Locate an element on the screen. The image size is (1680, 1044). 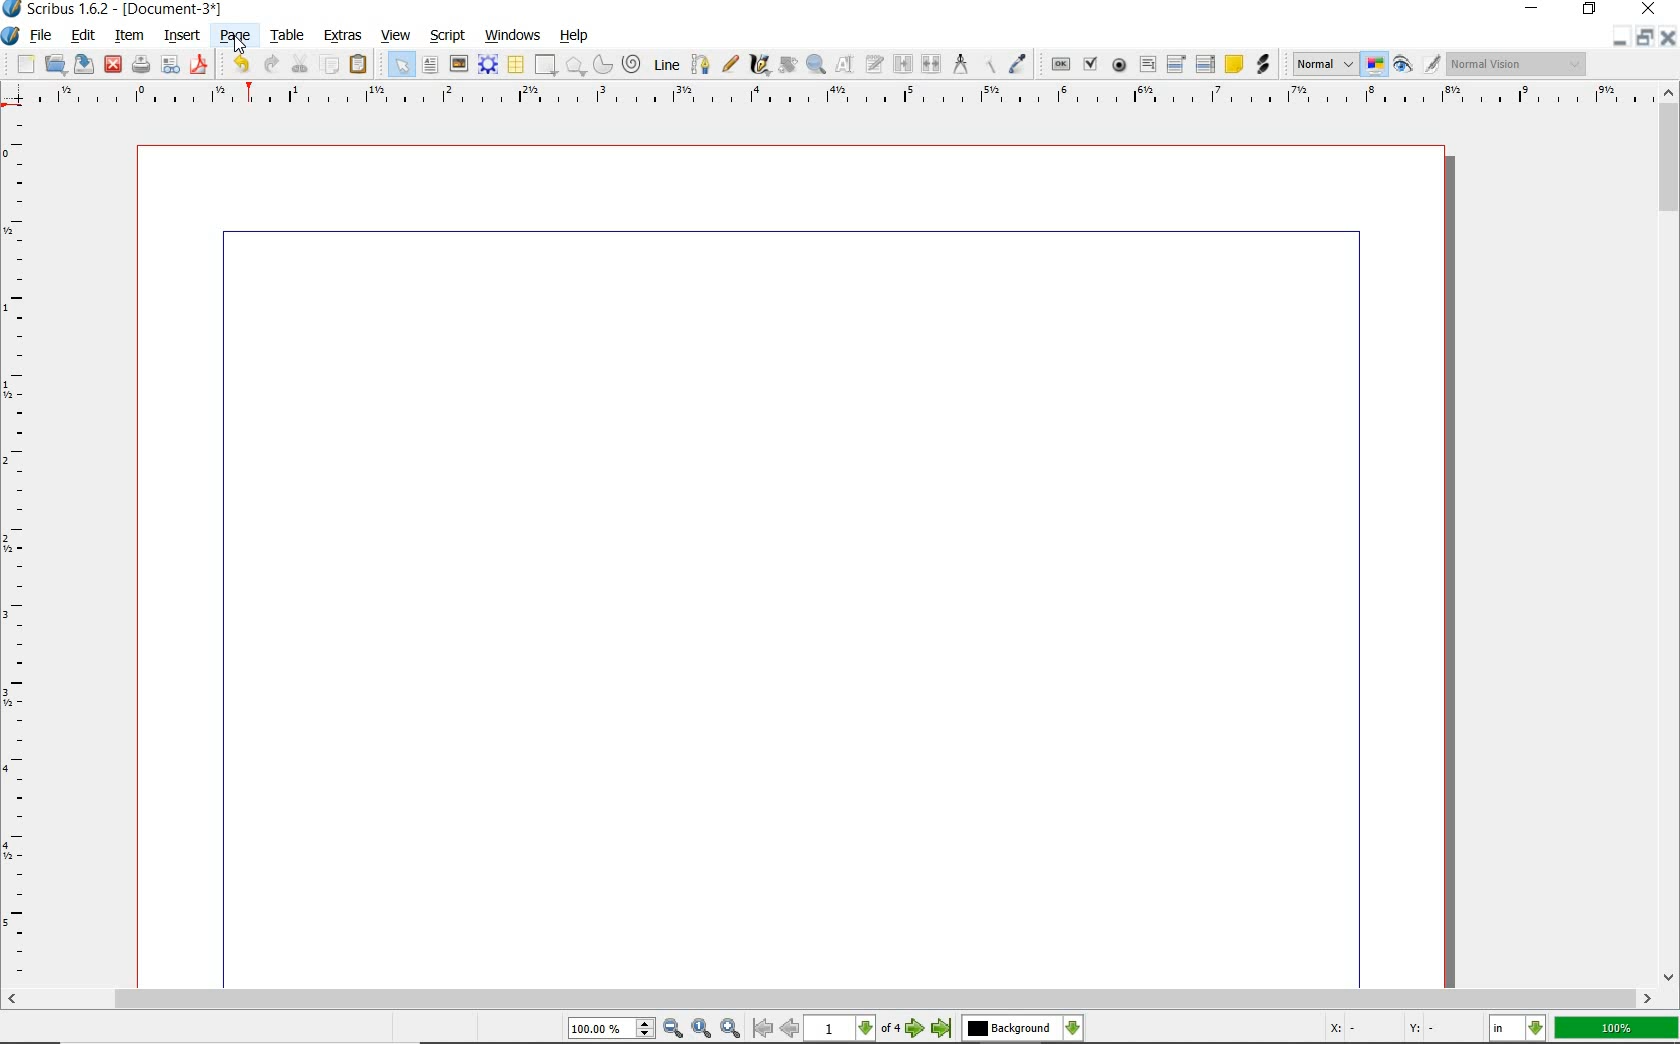
render frame is located at coordinates (487, 65).